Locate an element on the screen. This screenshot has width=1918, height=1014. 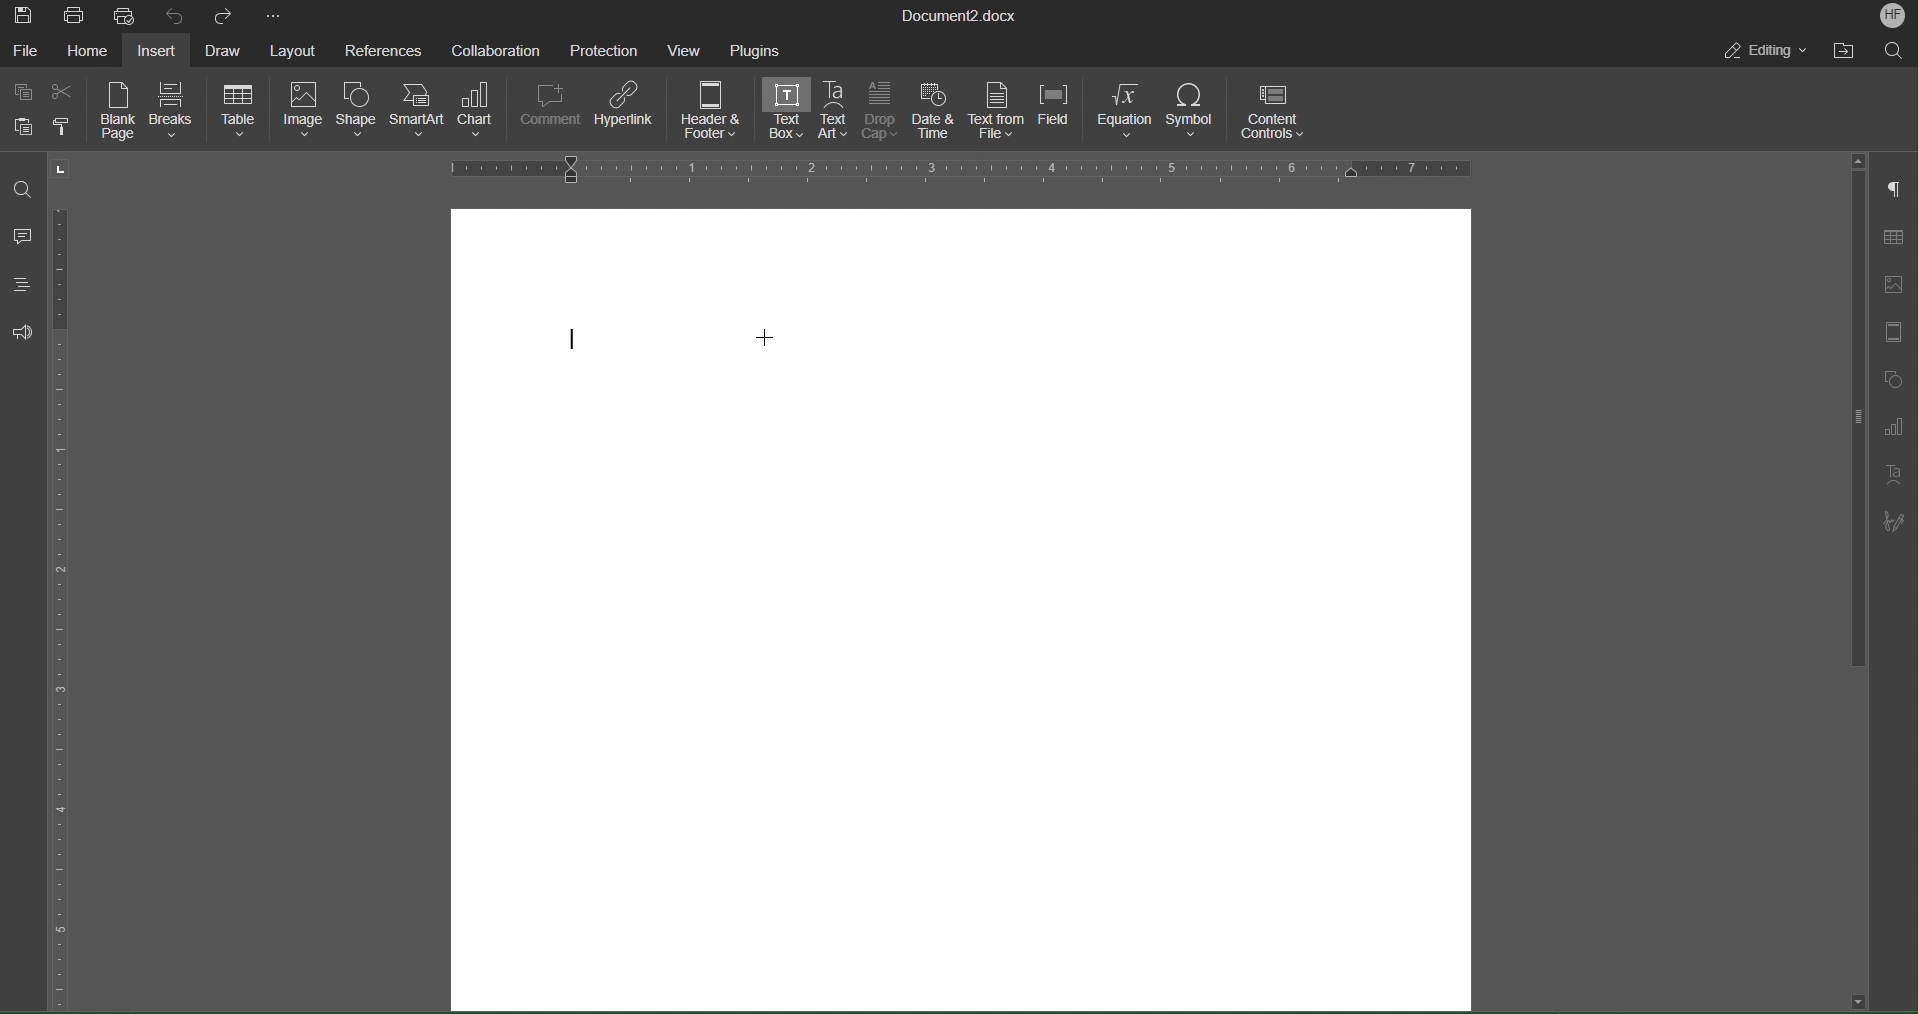
Open File Location is located at coordinates (1847, 50).